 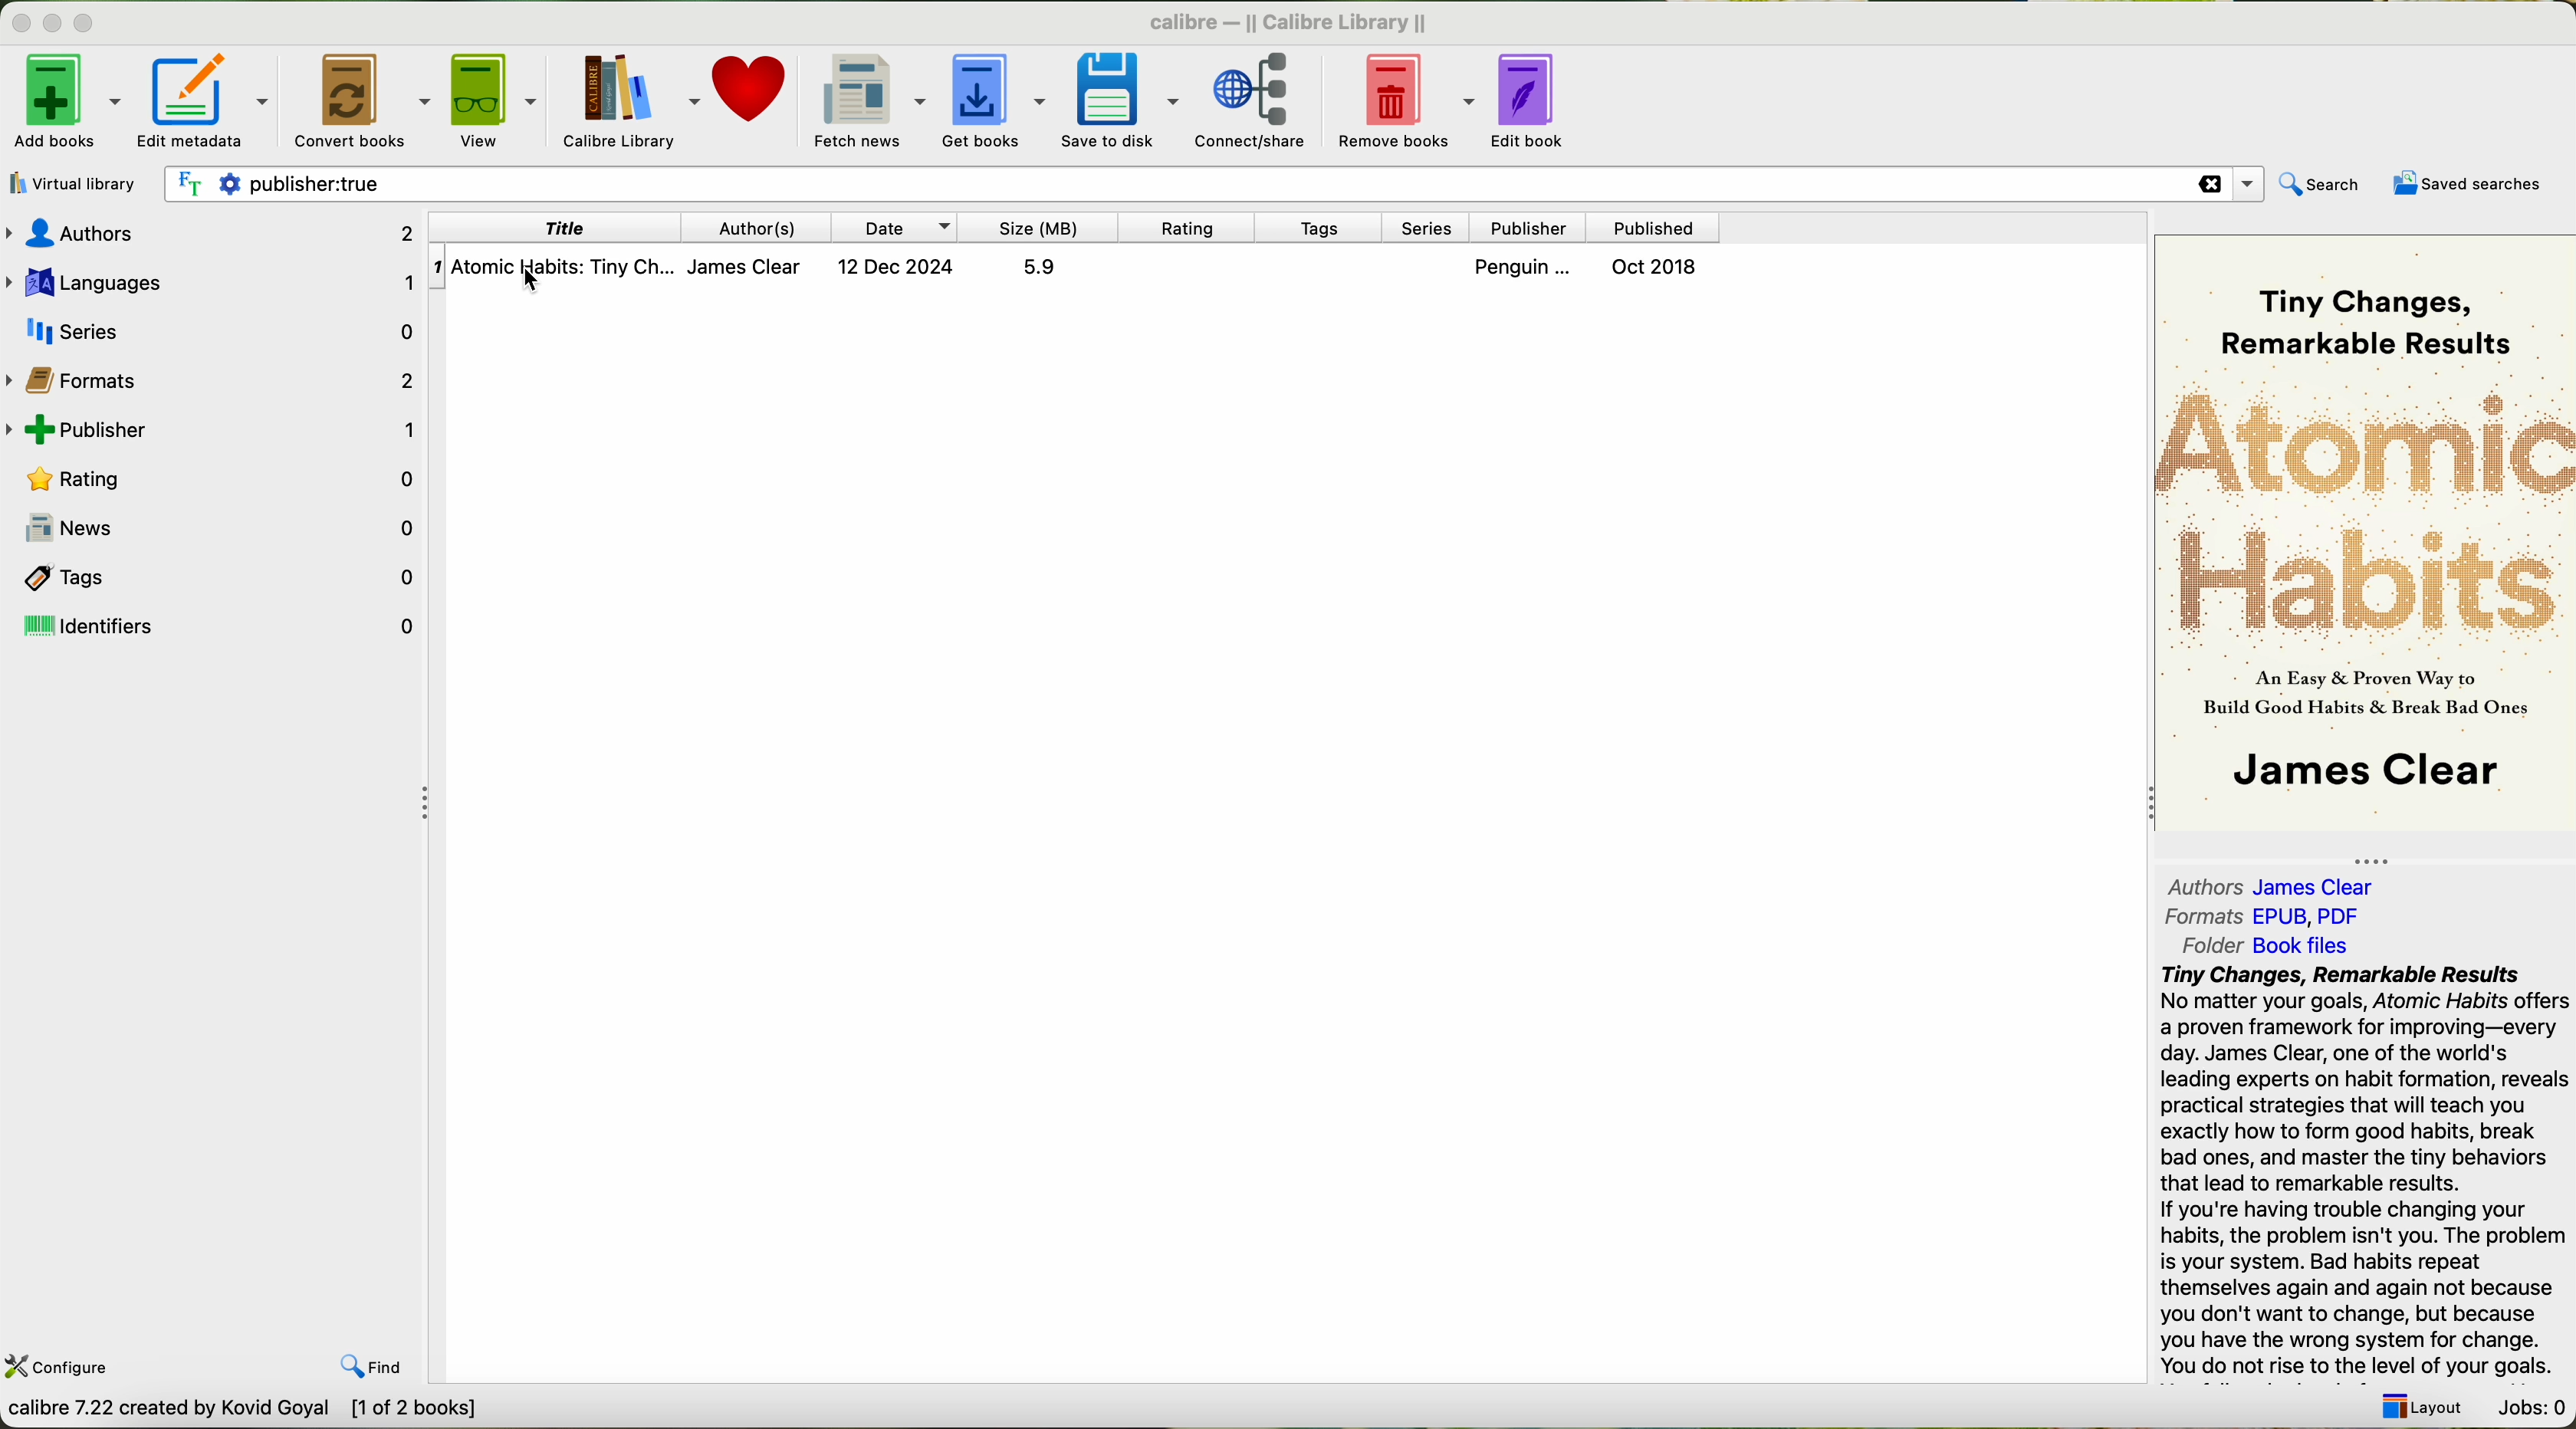 I want to click on book cover preview, so click(x=2363, y=531).